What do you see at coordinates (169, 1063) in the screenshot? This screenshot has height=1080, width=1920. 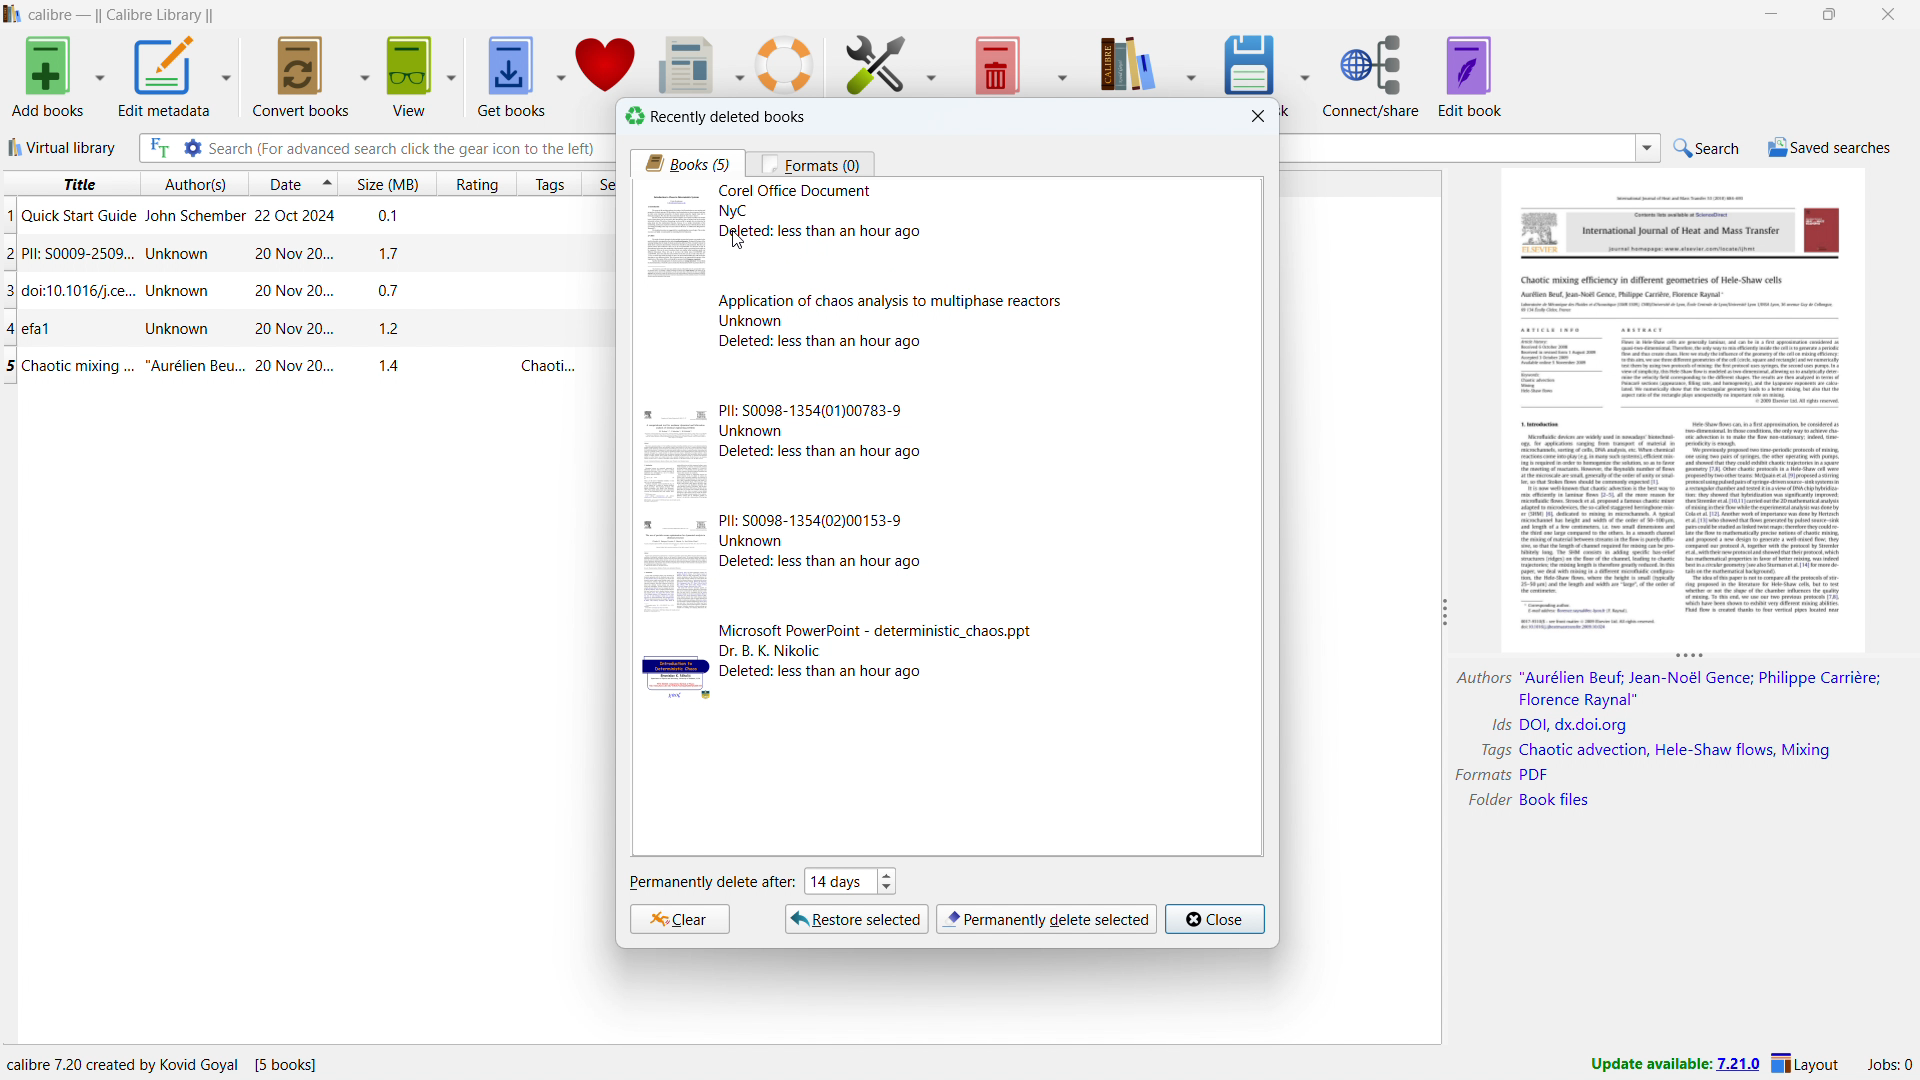 I see `program information` at bounding box center [169, 1063].